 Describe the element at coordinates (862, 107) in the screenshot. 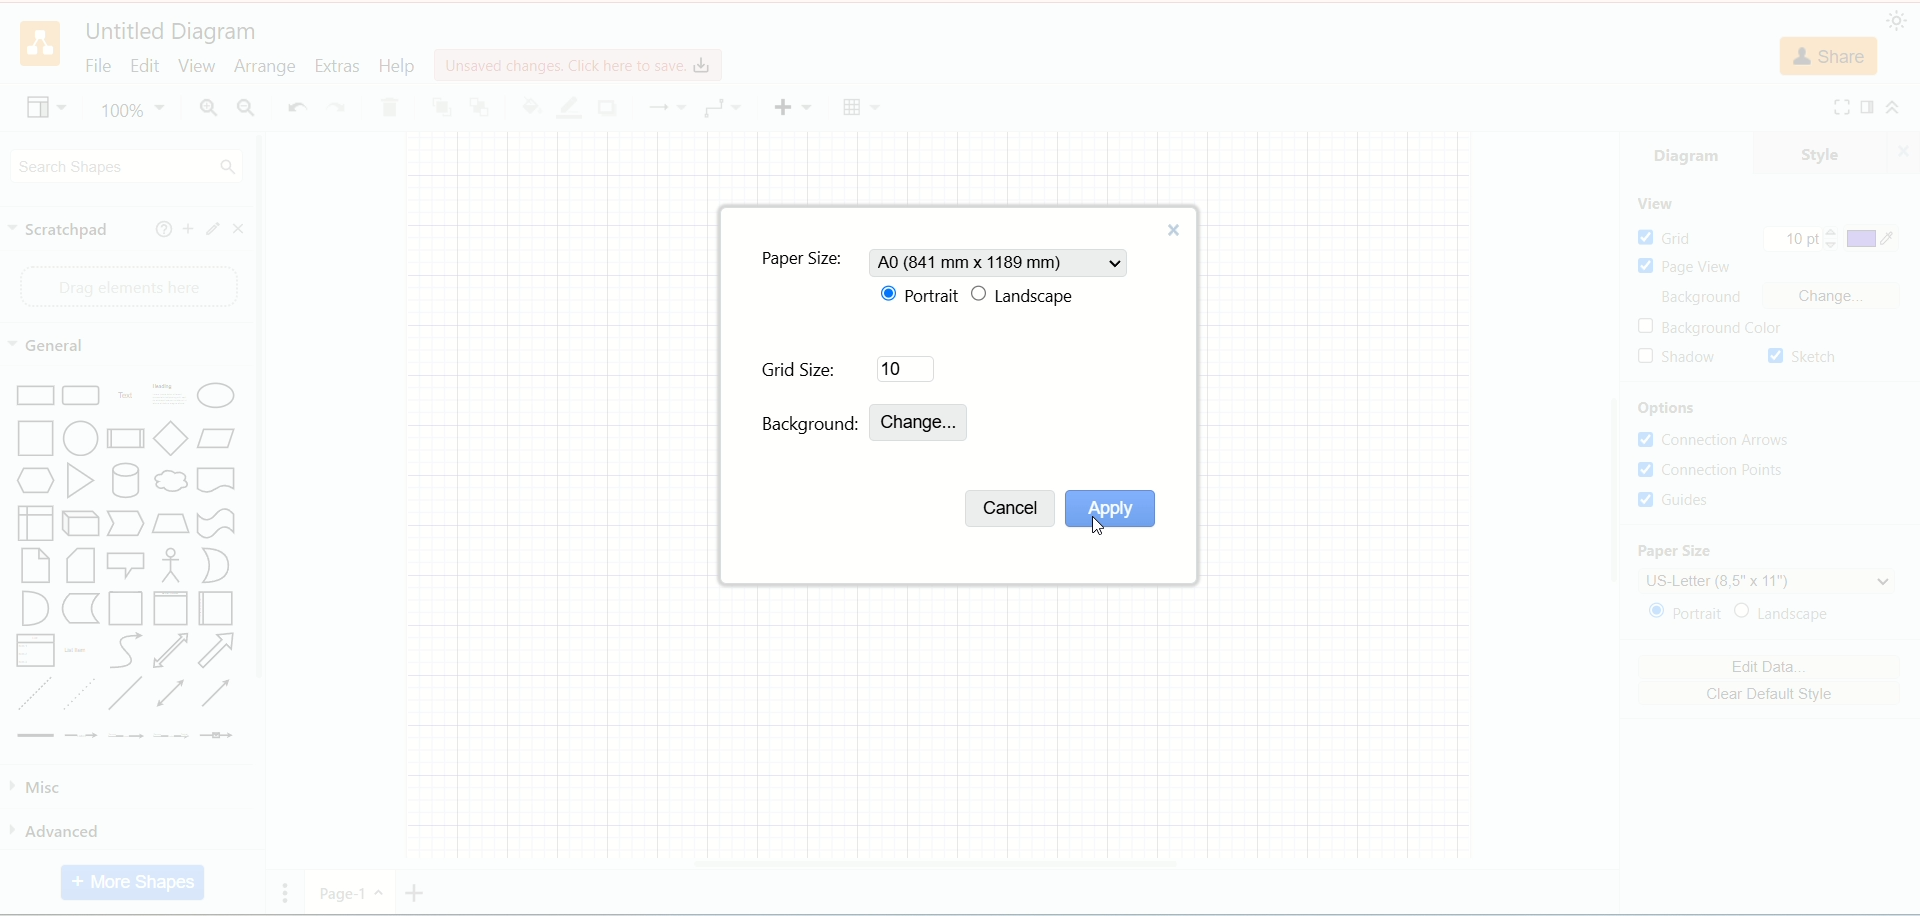

I see `Table` at that location.